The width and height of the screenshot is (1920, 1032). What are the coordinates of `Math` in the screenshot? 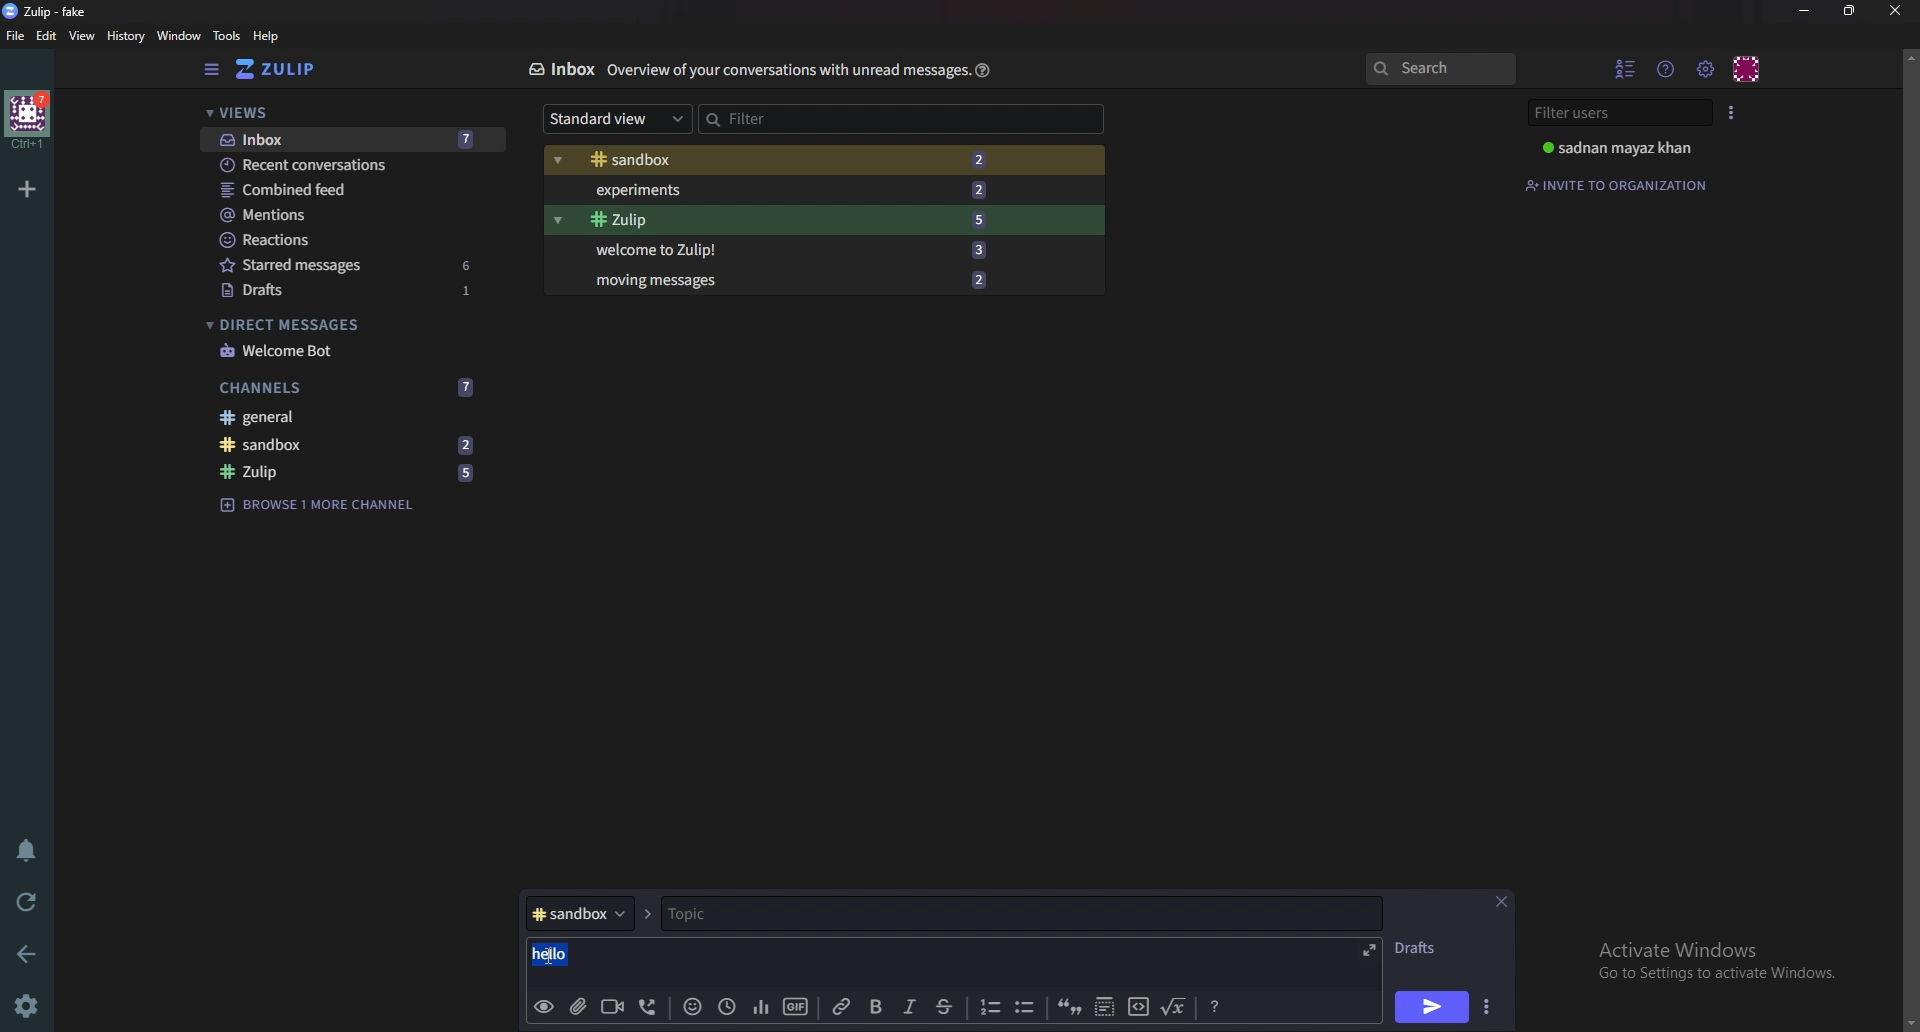 It's located at (1173, 1007).